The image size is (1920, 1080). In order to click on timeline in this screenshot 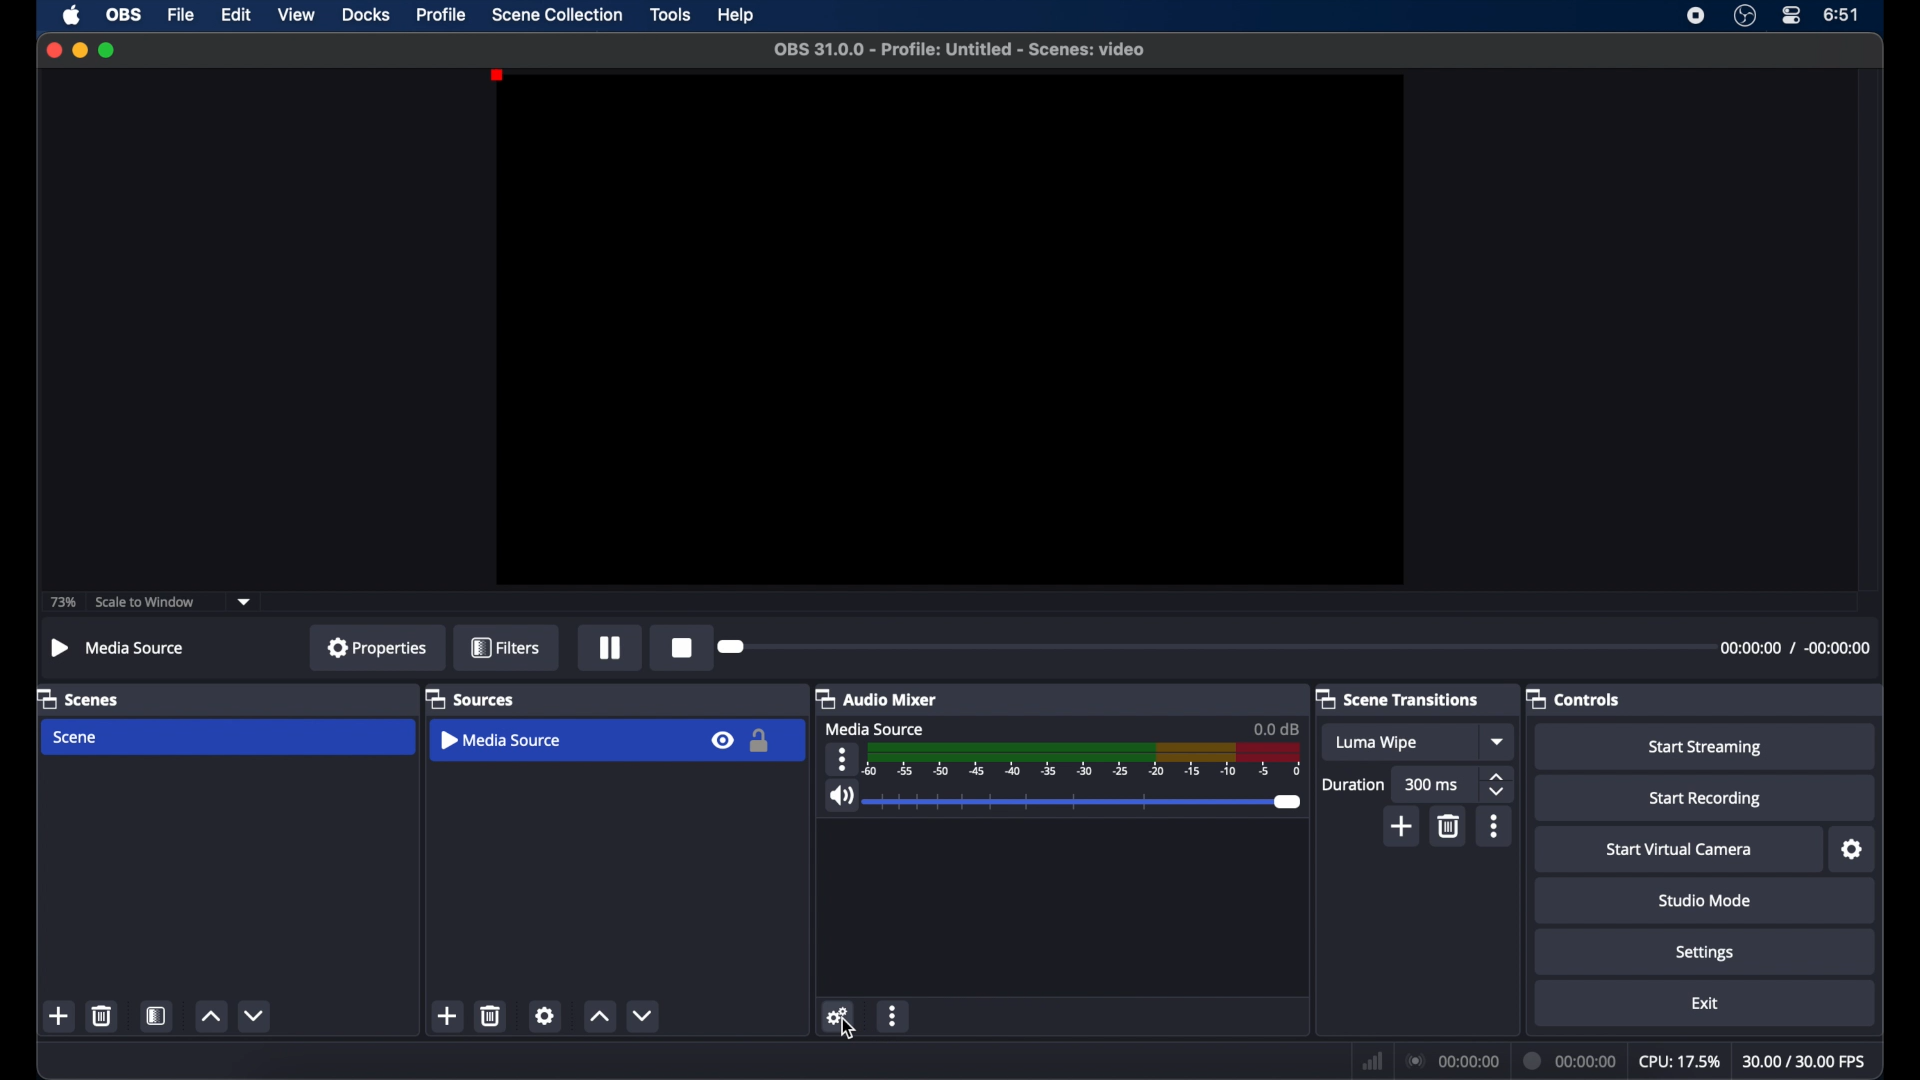, I will do `click(1084, 760)`.